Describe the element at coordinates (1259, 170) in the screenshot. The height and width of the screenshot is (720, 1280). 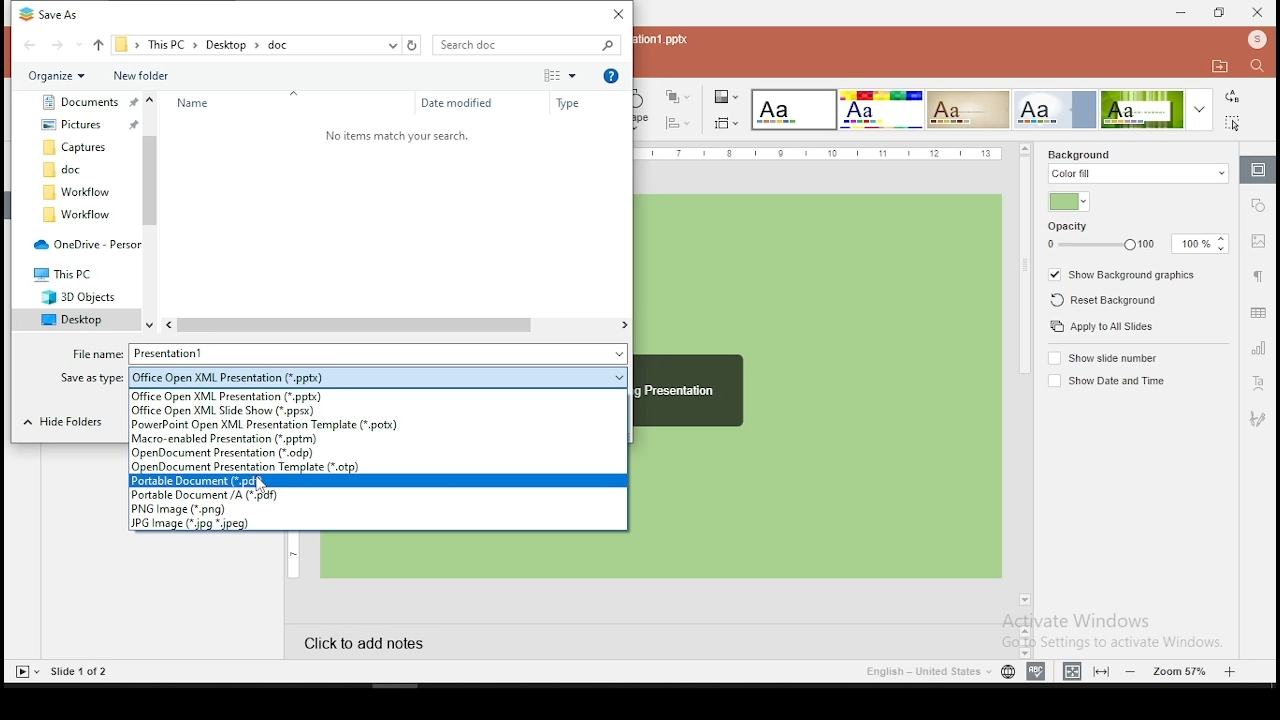
I see `slide settings` at that location.